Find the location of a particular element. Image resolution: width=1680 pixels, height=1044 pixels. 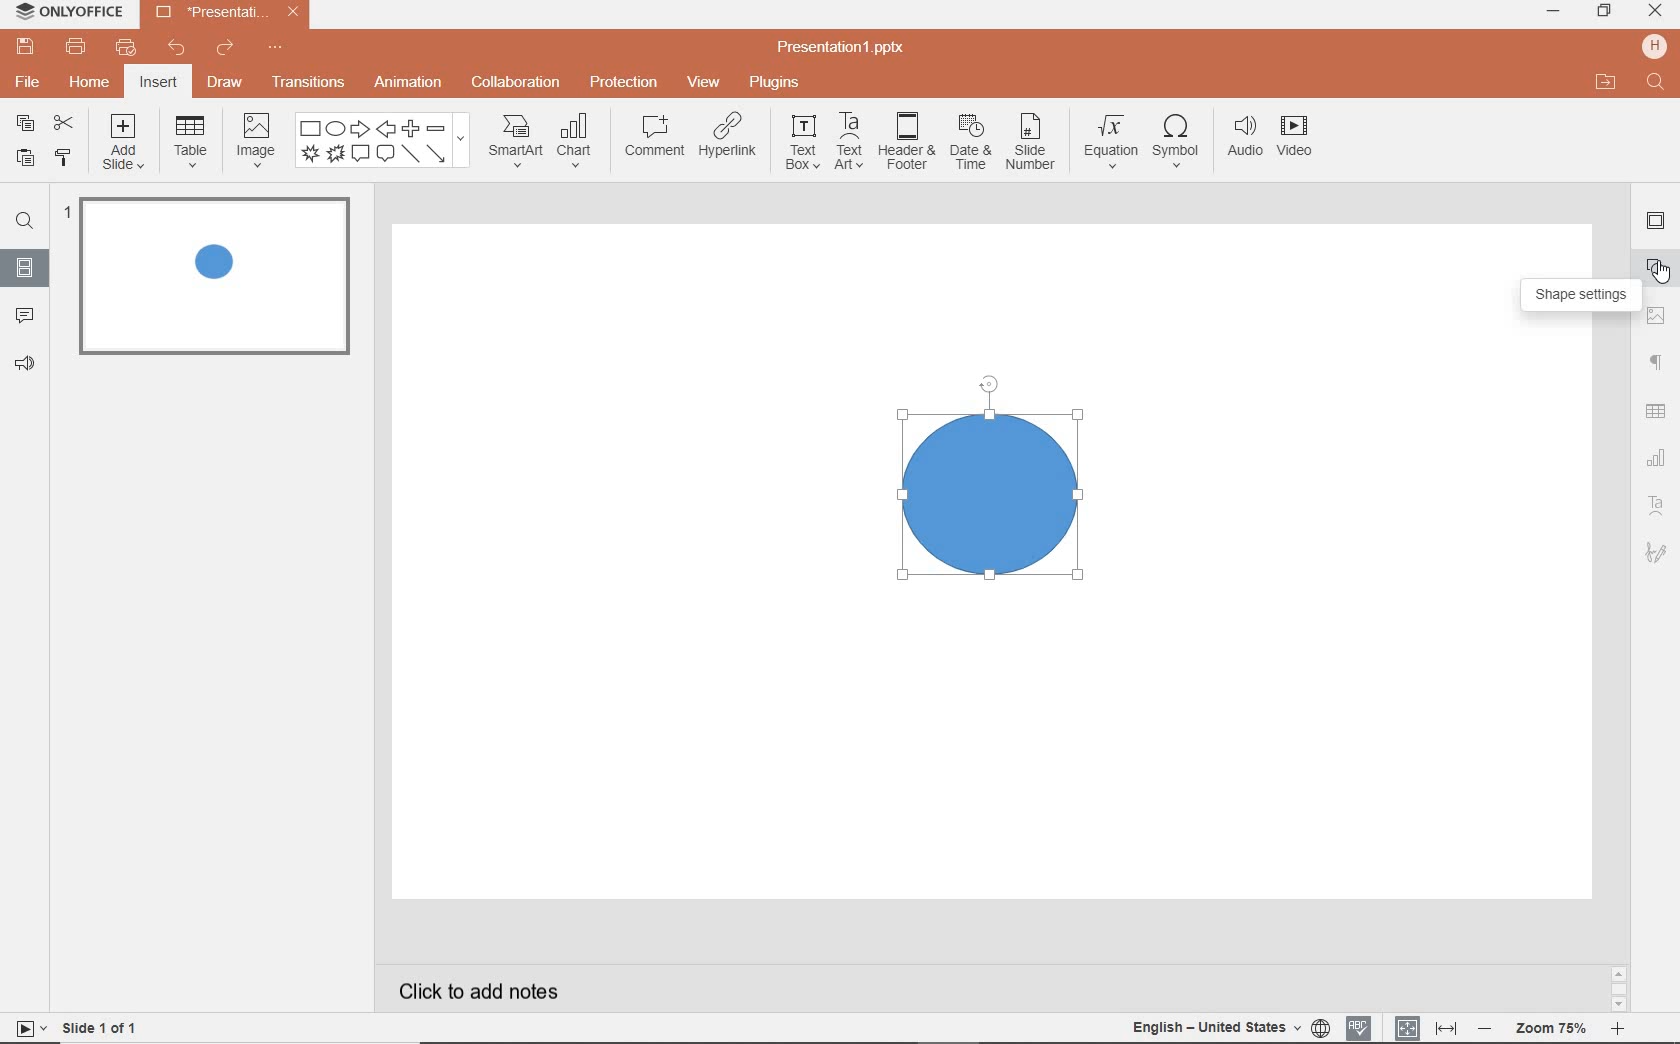

home is located at coordinates (92, 83).